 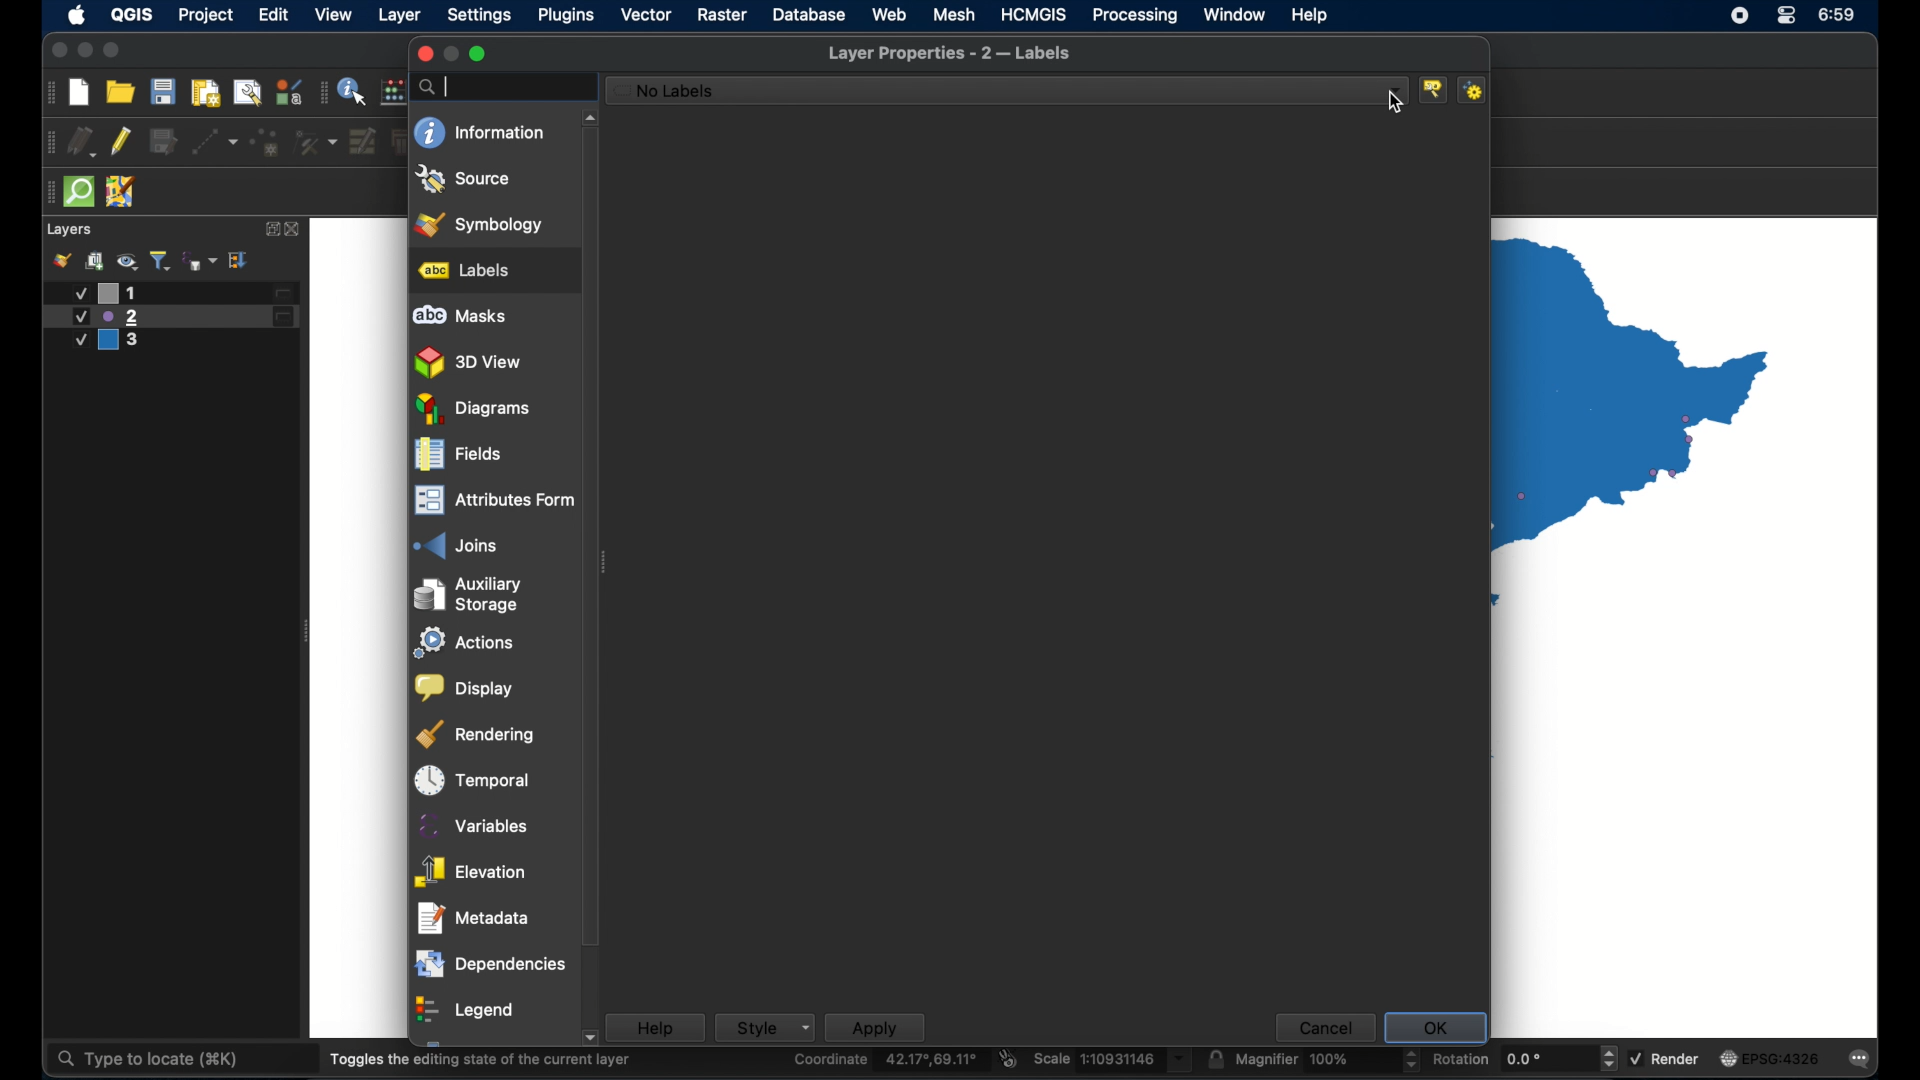 I want to click on QGIS, so click(x=134, y=14).